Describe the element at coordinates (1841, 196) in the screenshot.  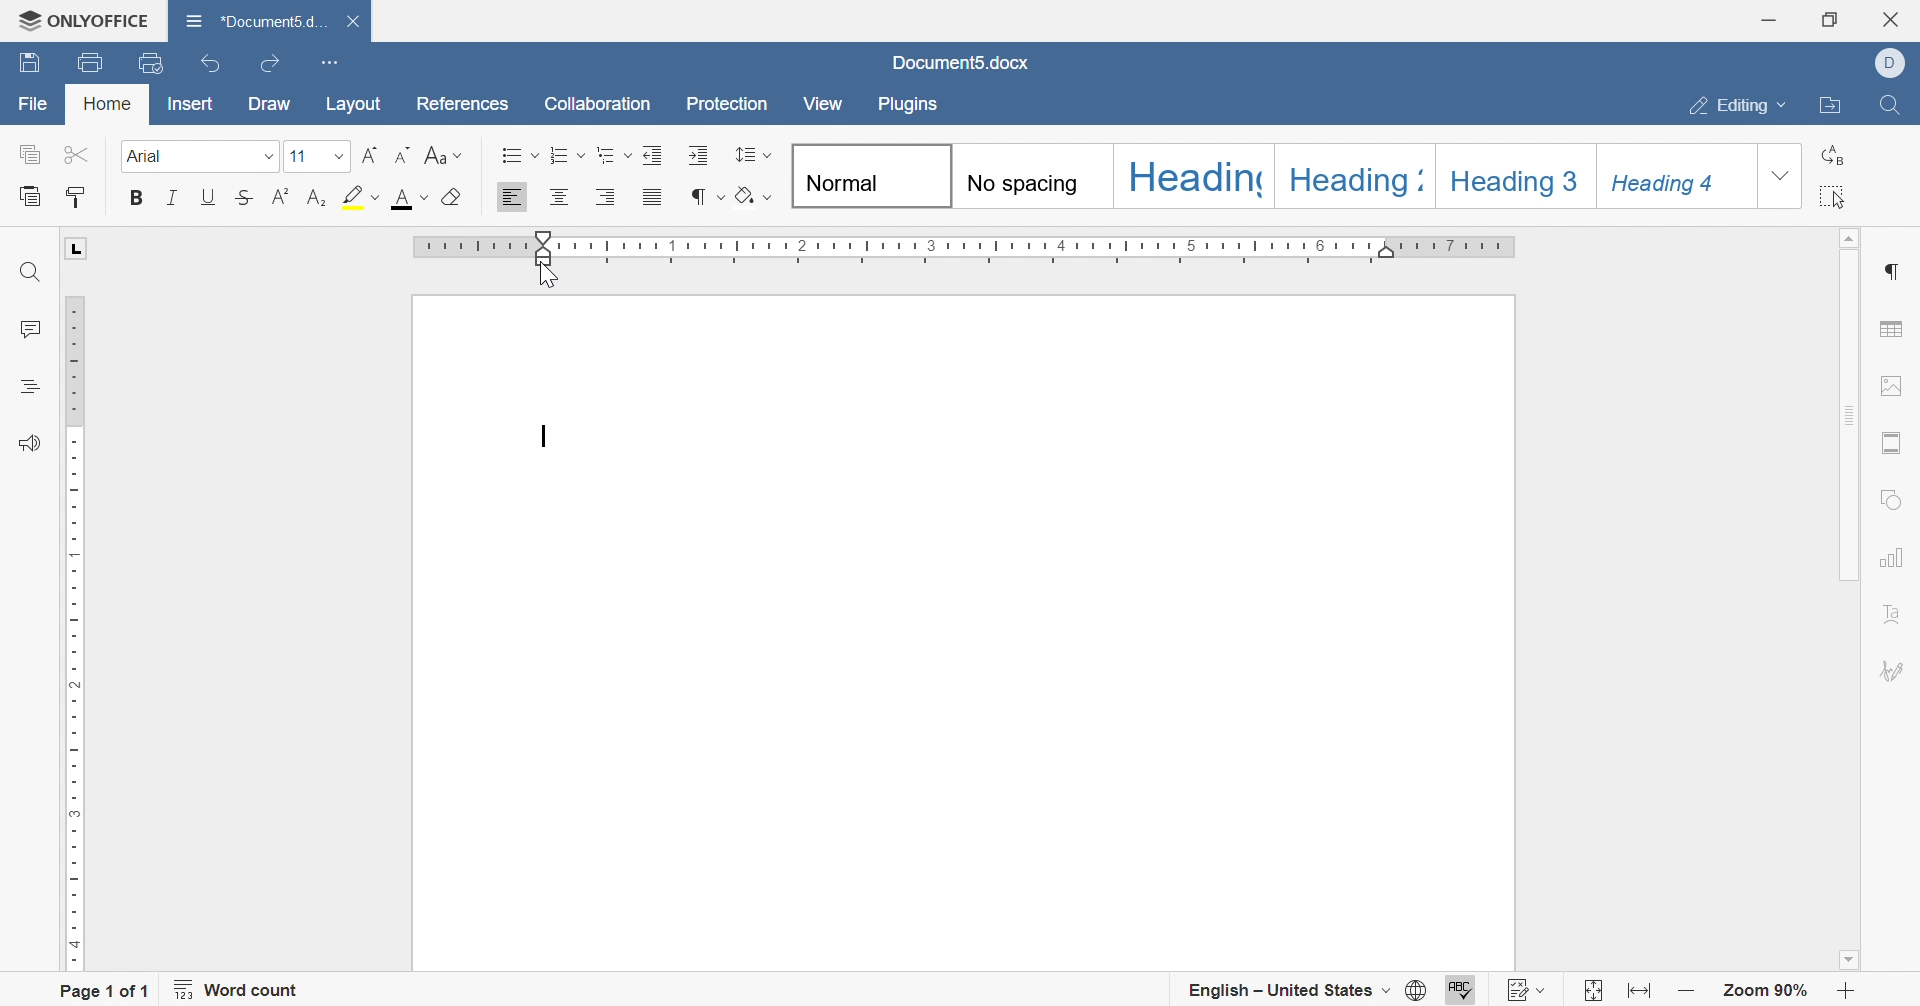
I see `select all` at that location.